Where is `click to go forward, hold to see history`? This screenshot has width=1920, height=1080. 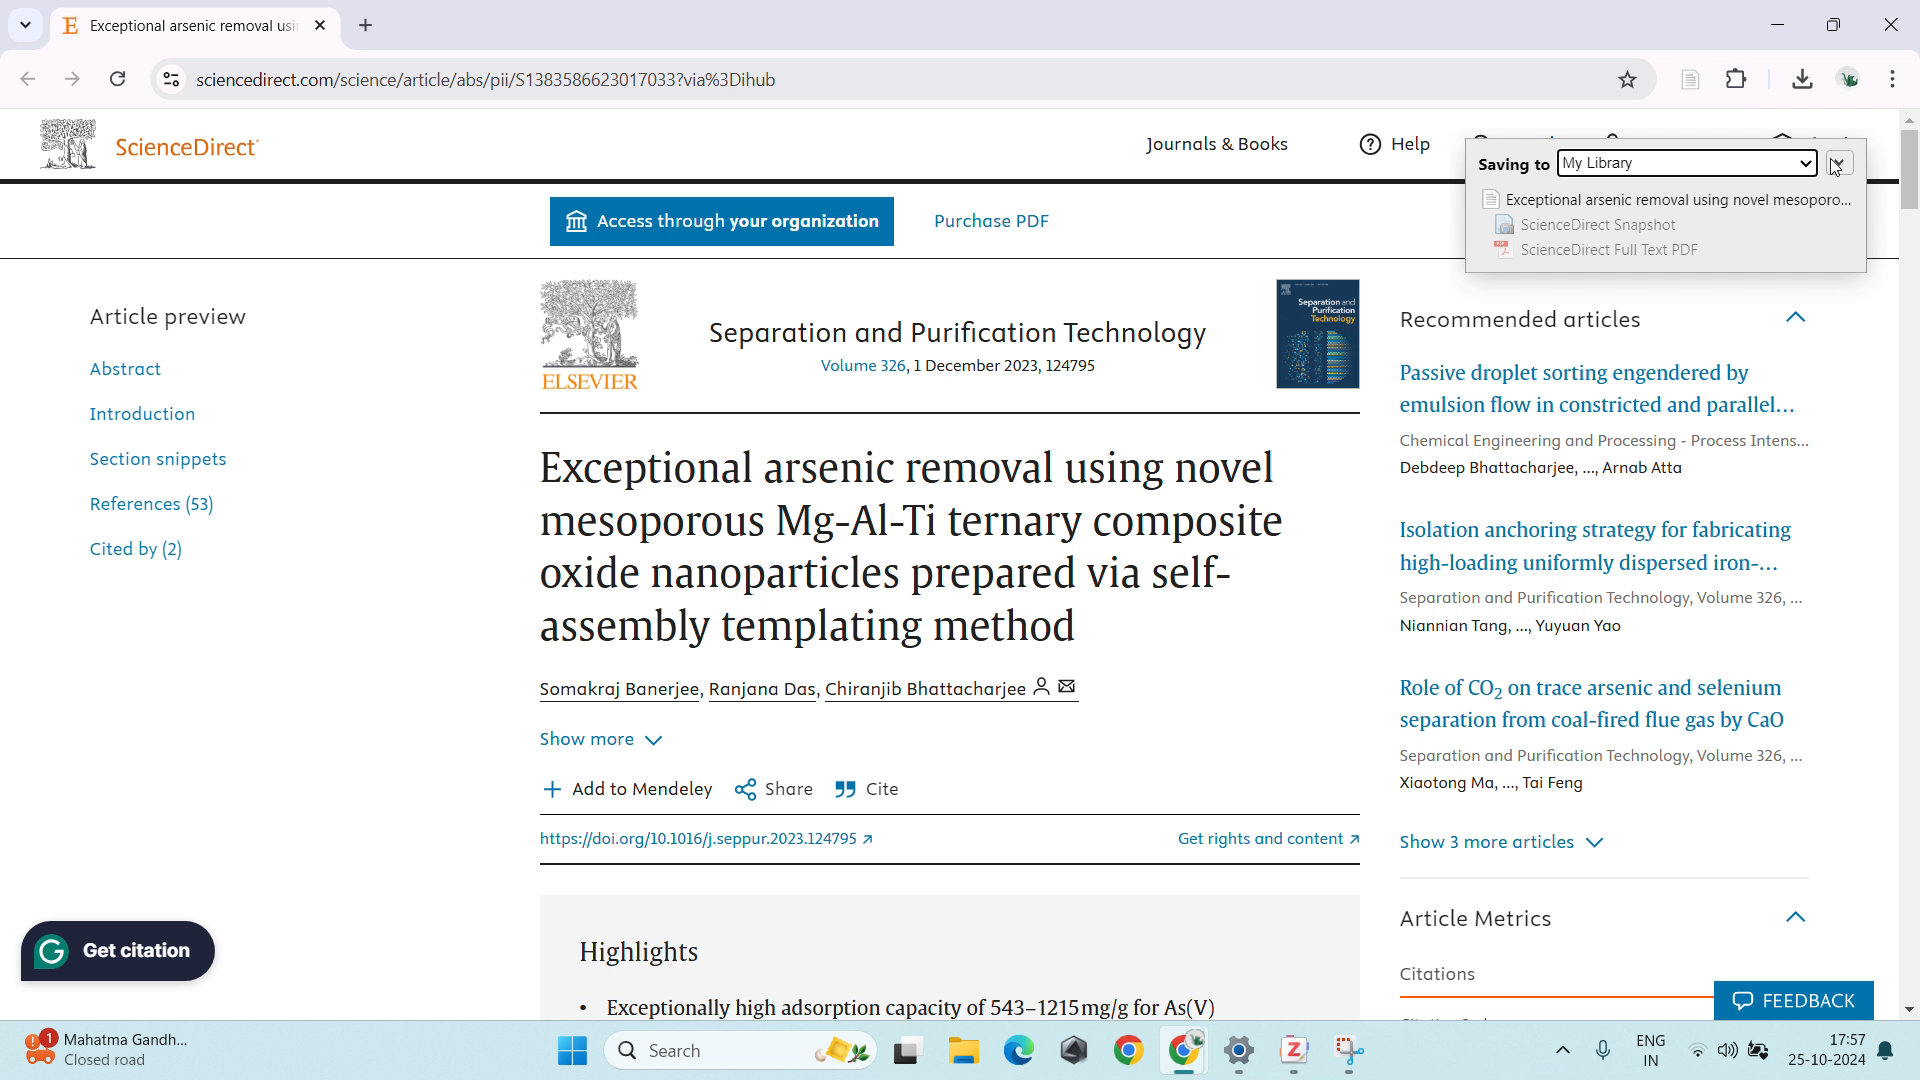 click to go forward, hold to see history is located at coordinates (72, 79).